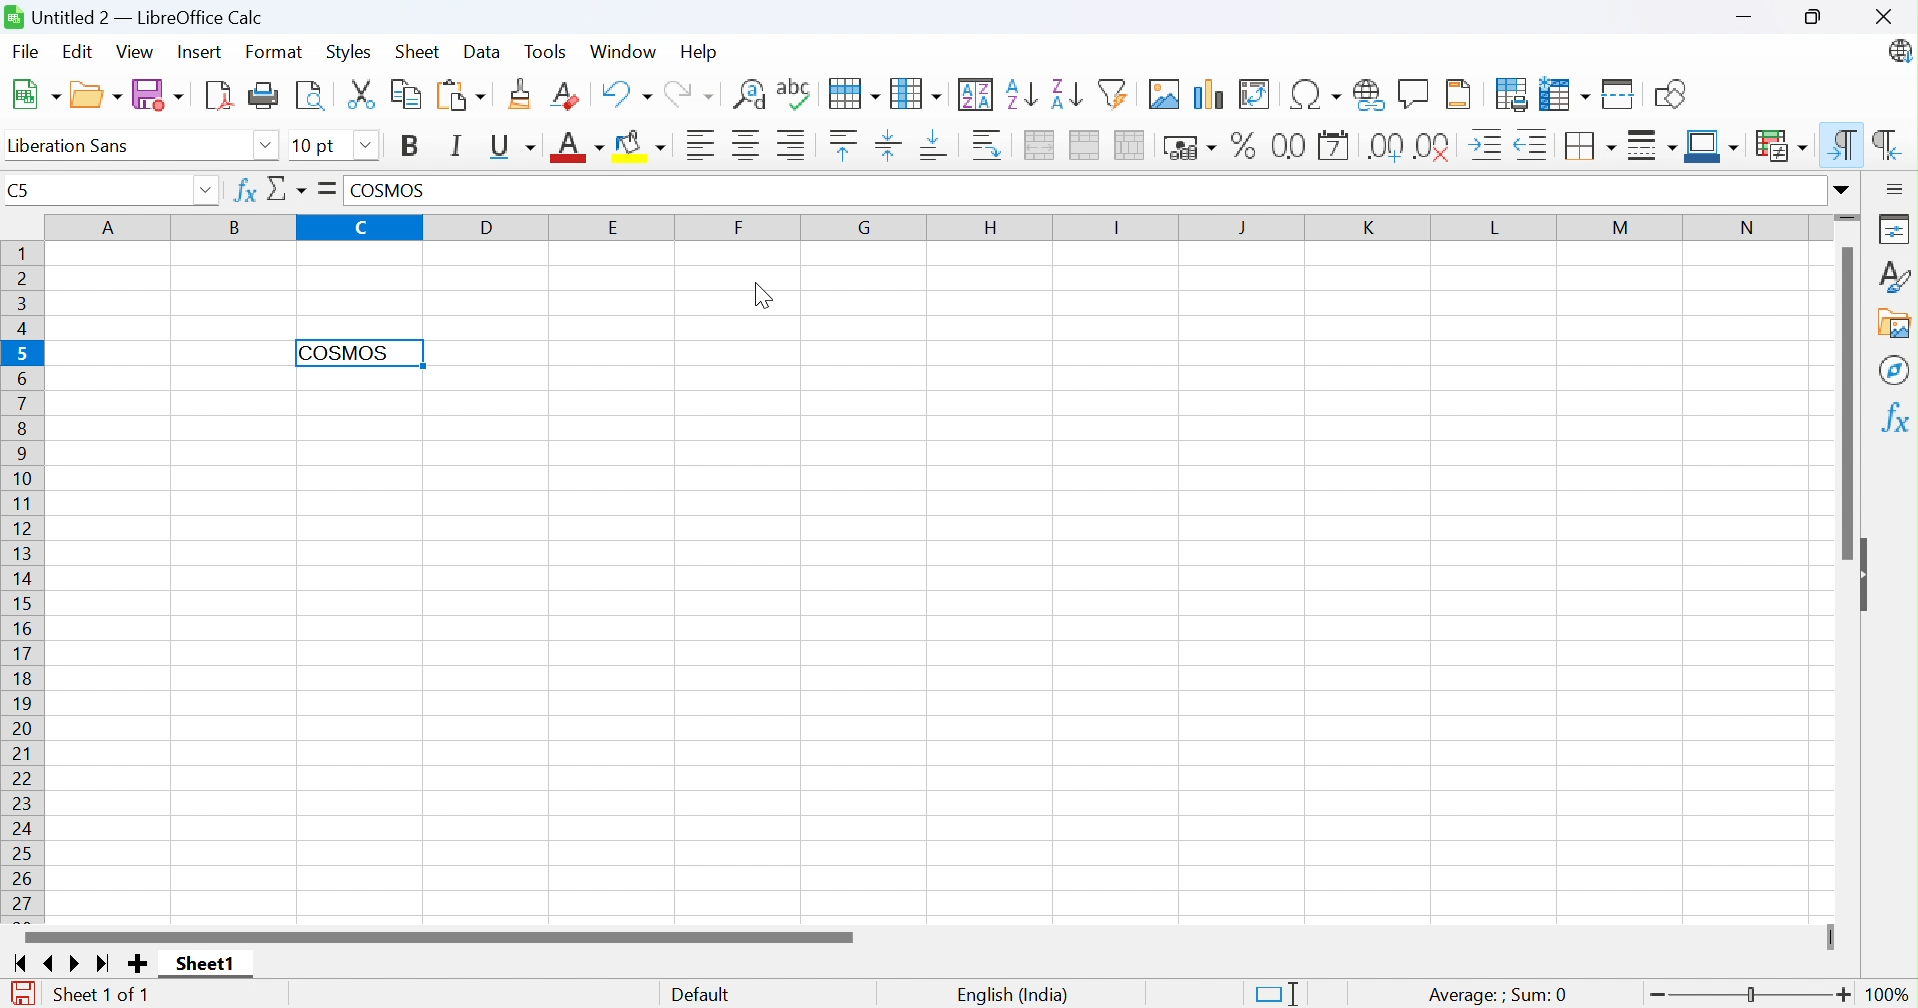  I want to click on Miniimize, so click(1746, 18).